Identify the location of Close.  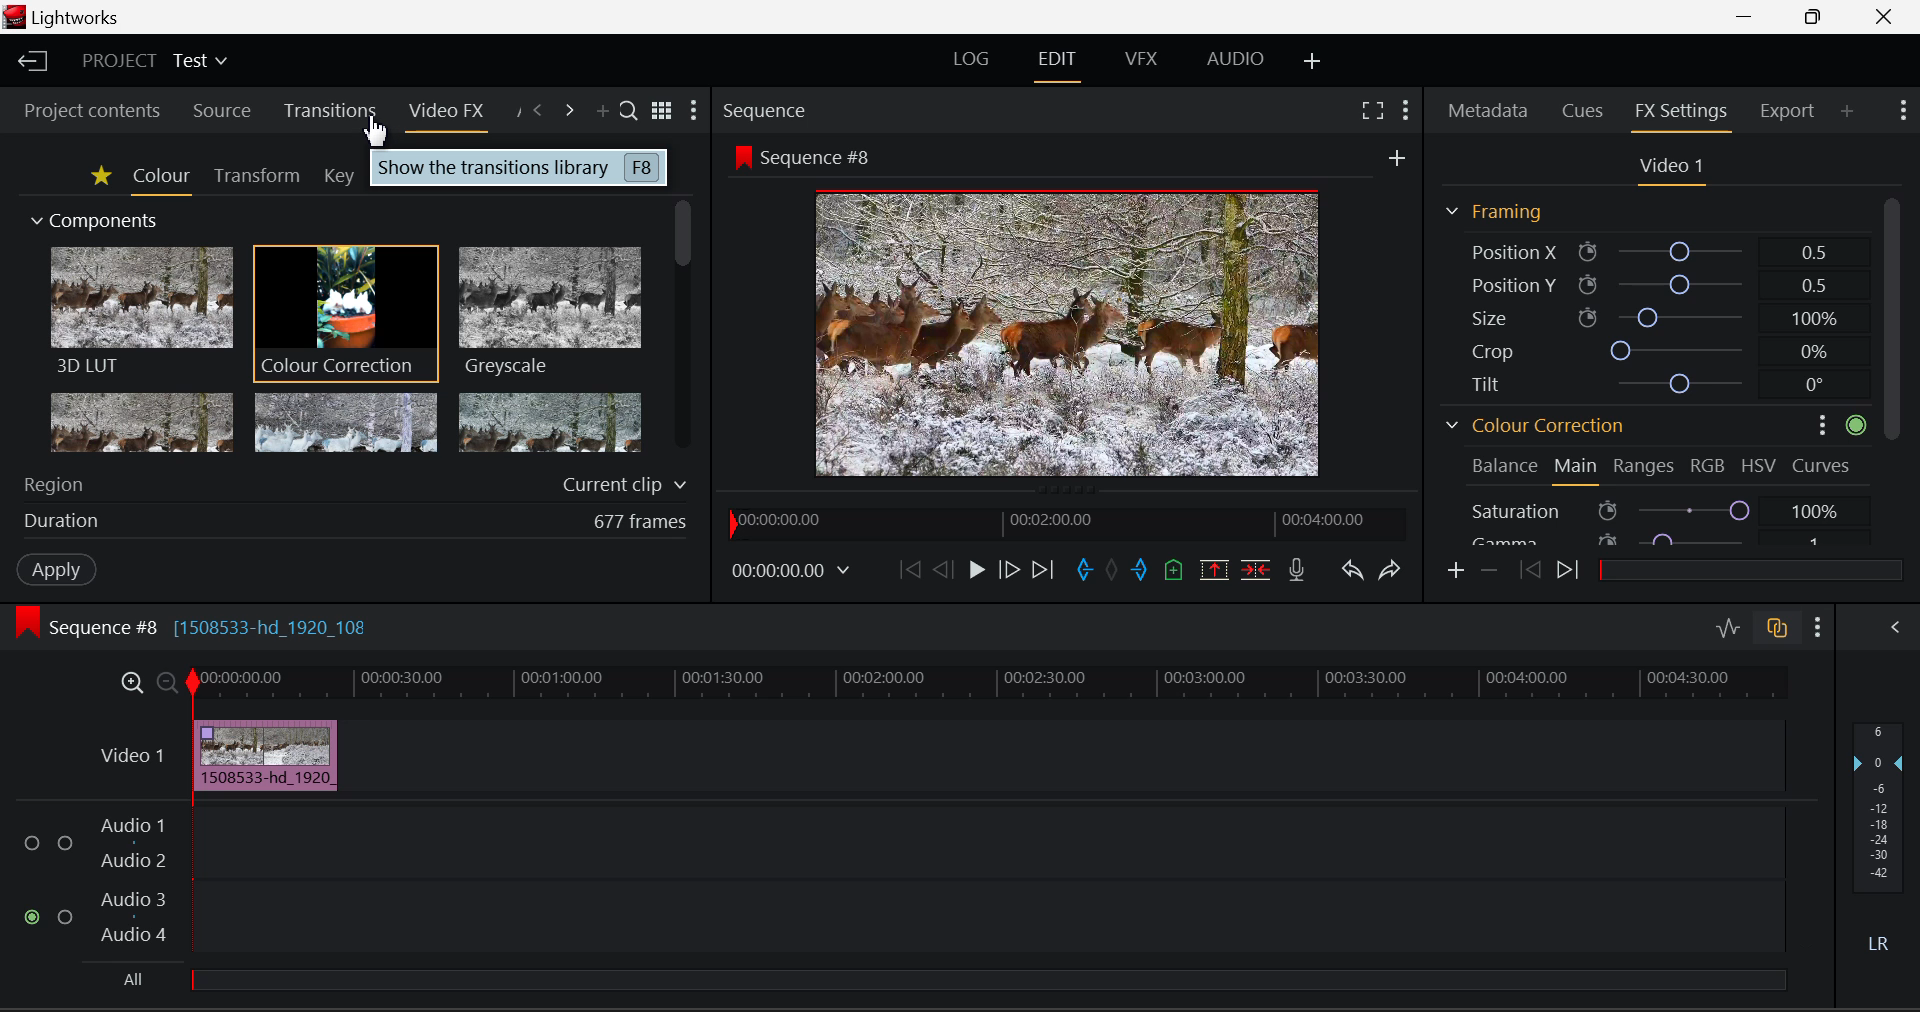
(1883, 18).